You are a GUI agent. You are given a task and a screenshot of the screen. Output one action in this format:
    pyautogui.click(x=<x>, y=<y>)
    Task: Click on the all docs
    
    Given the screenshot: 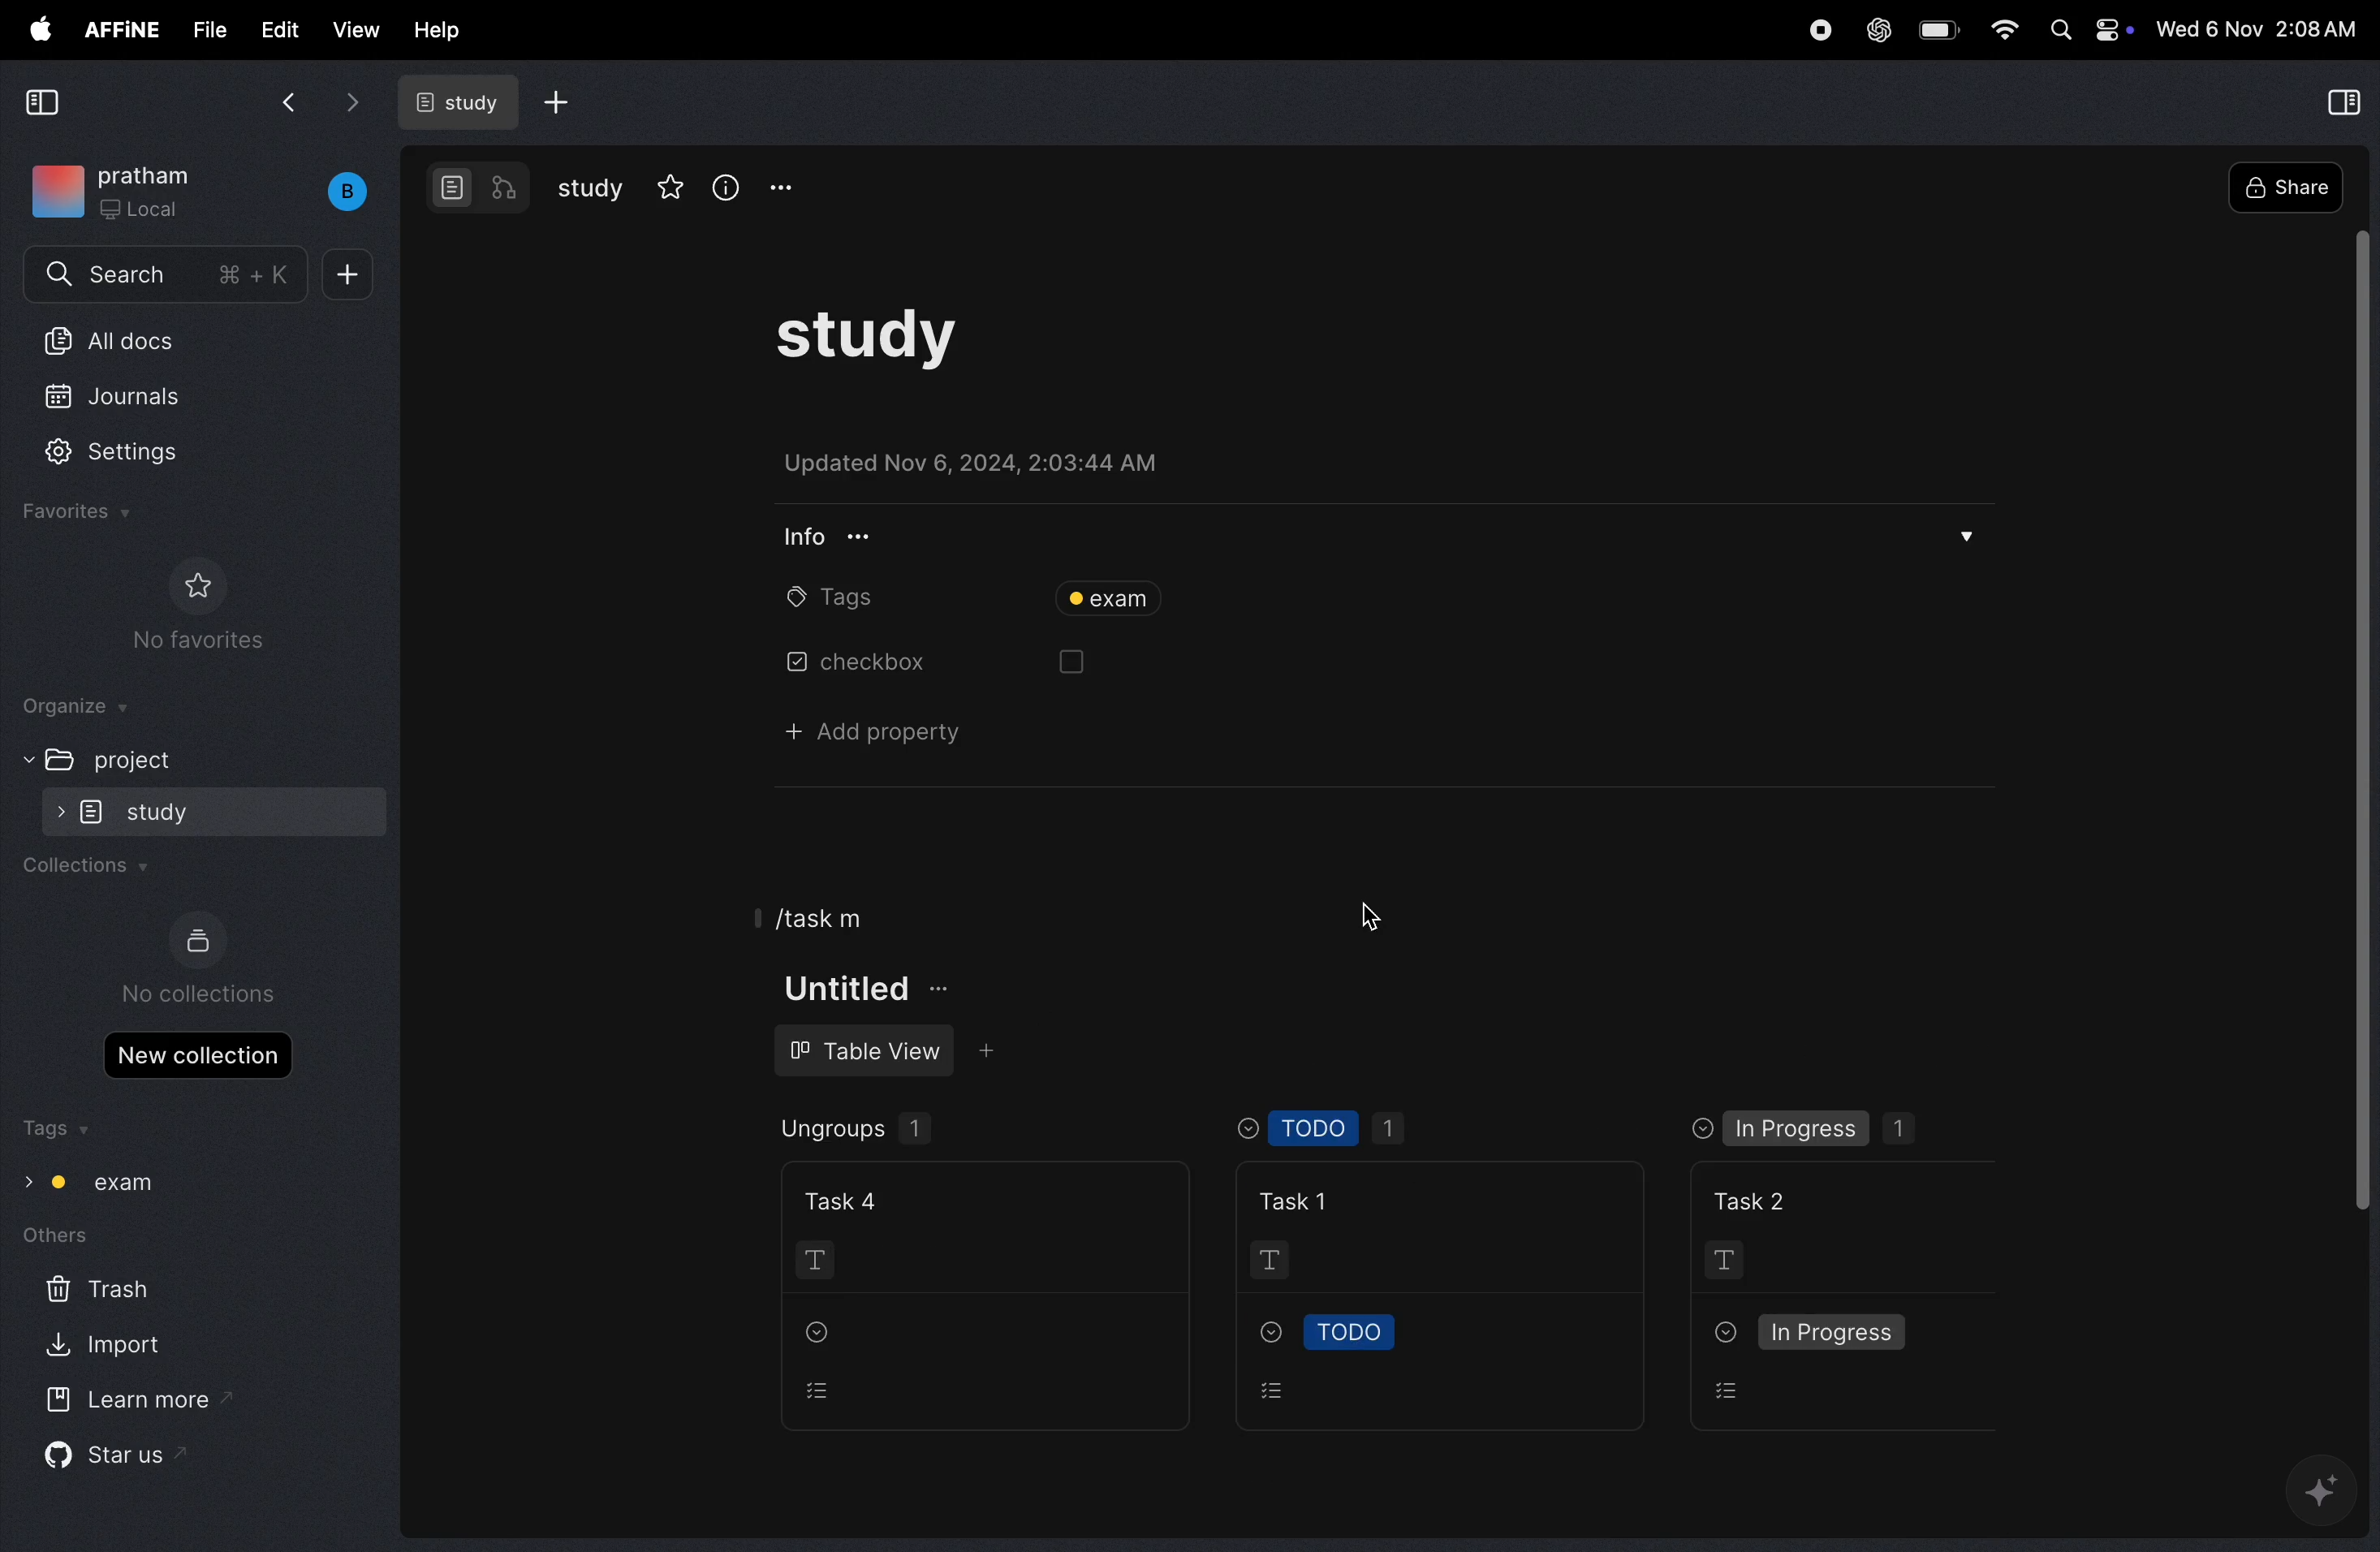 What is the action you would take?
    pyautogui.click(x=140, y=340)
    